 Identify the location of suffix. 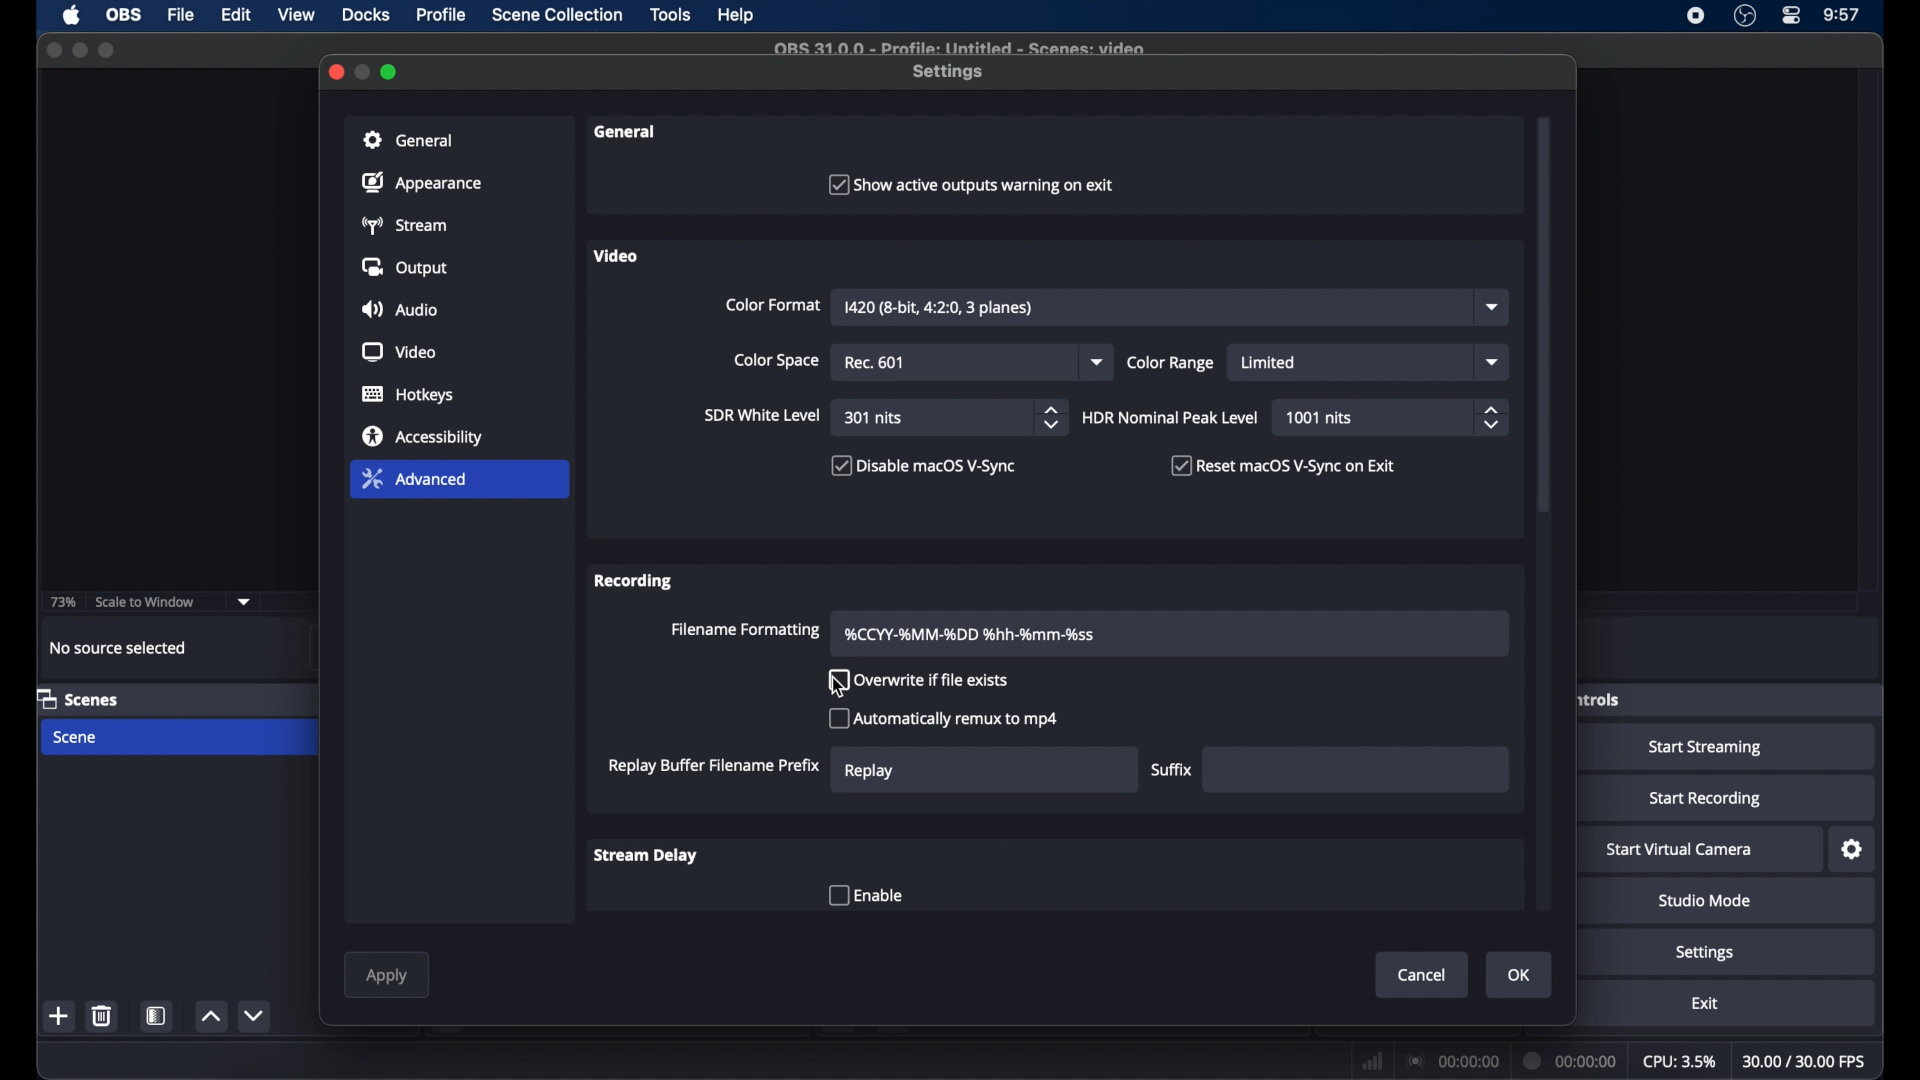
(1175, 769).